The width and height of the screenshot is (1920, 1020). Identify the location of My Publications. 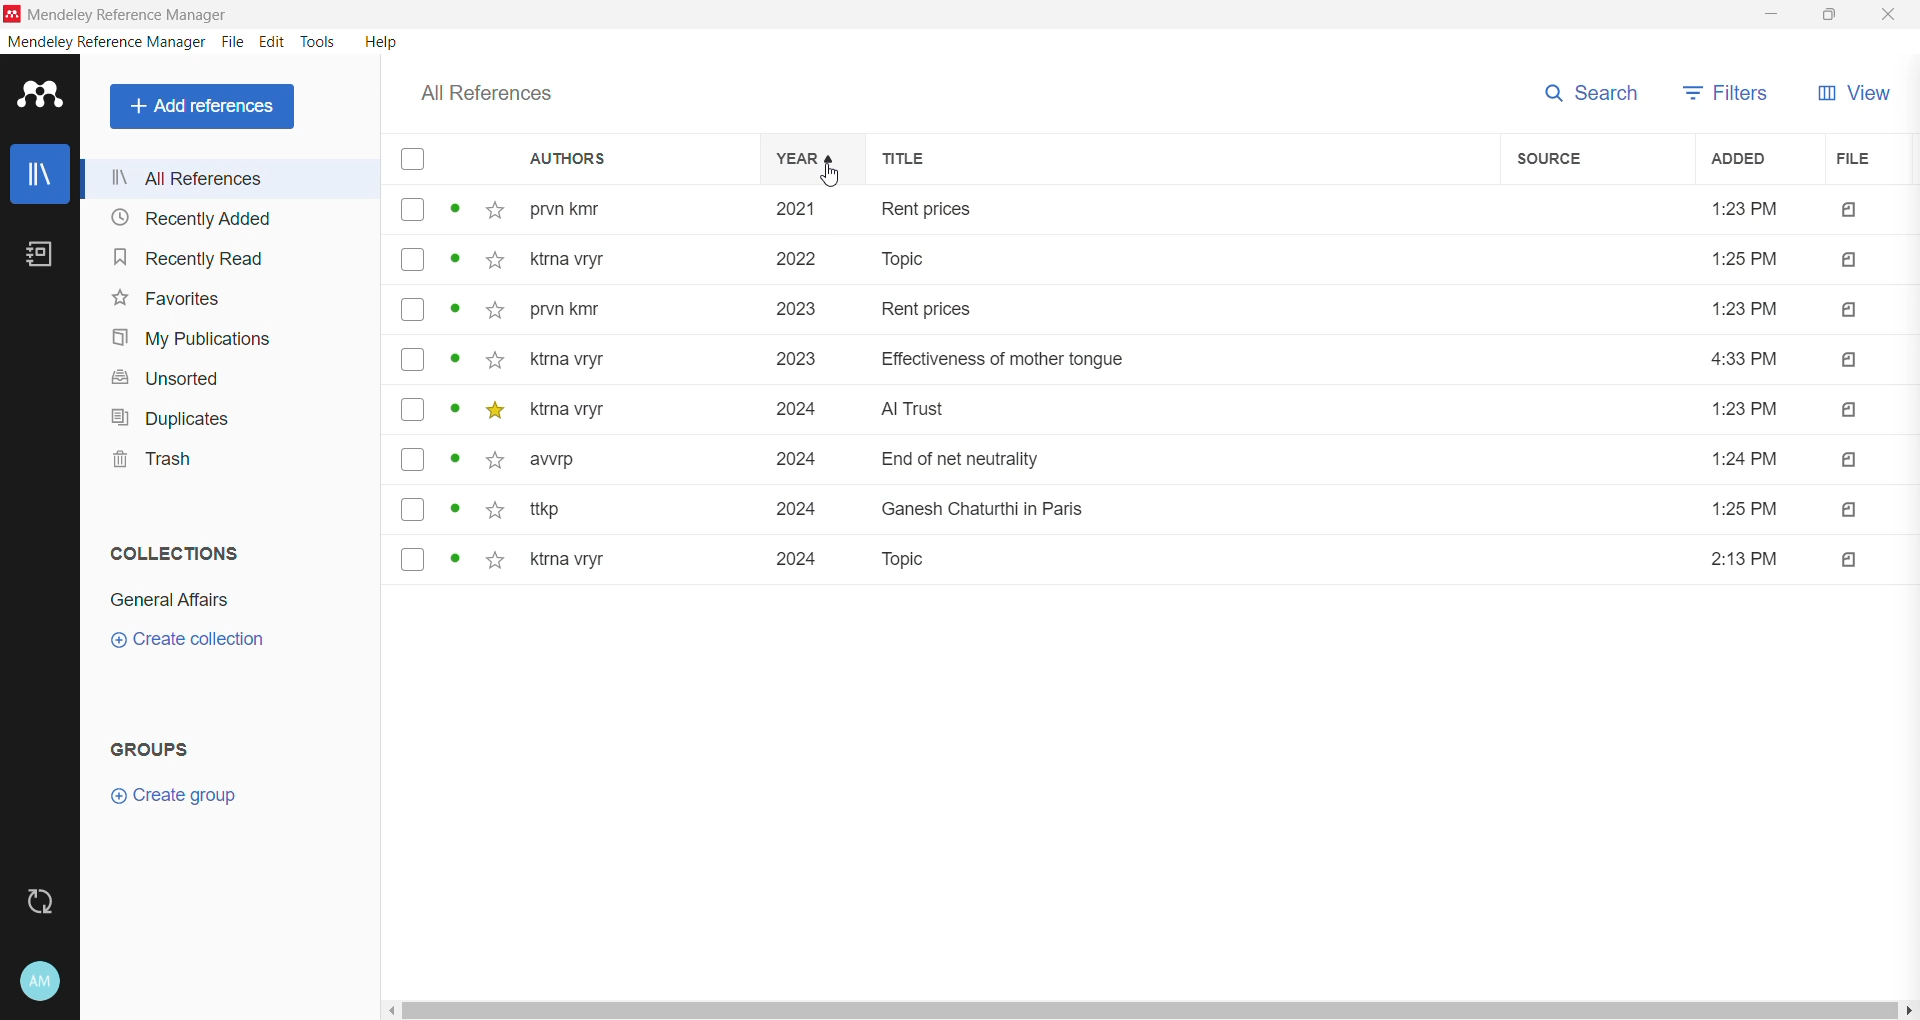
(198, 338).